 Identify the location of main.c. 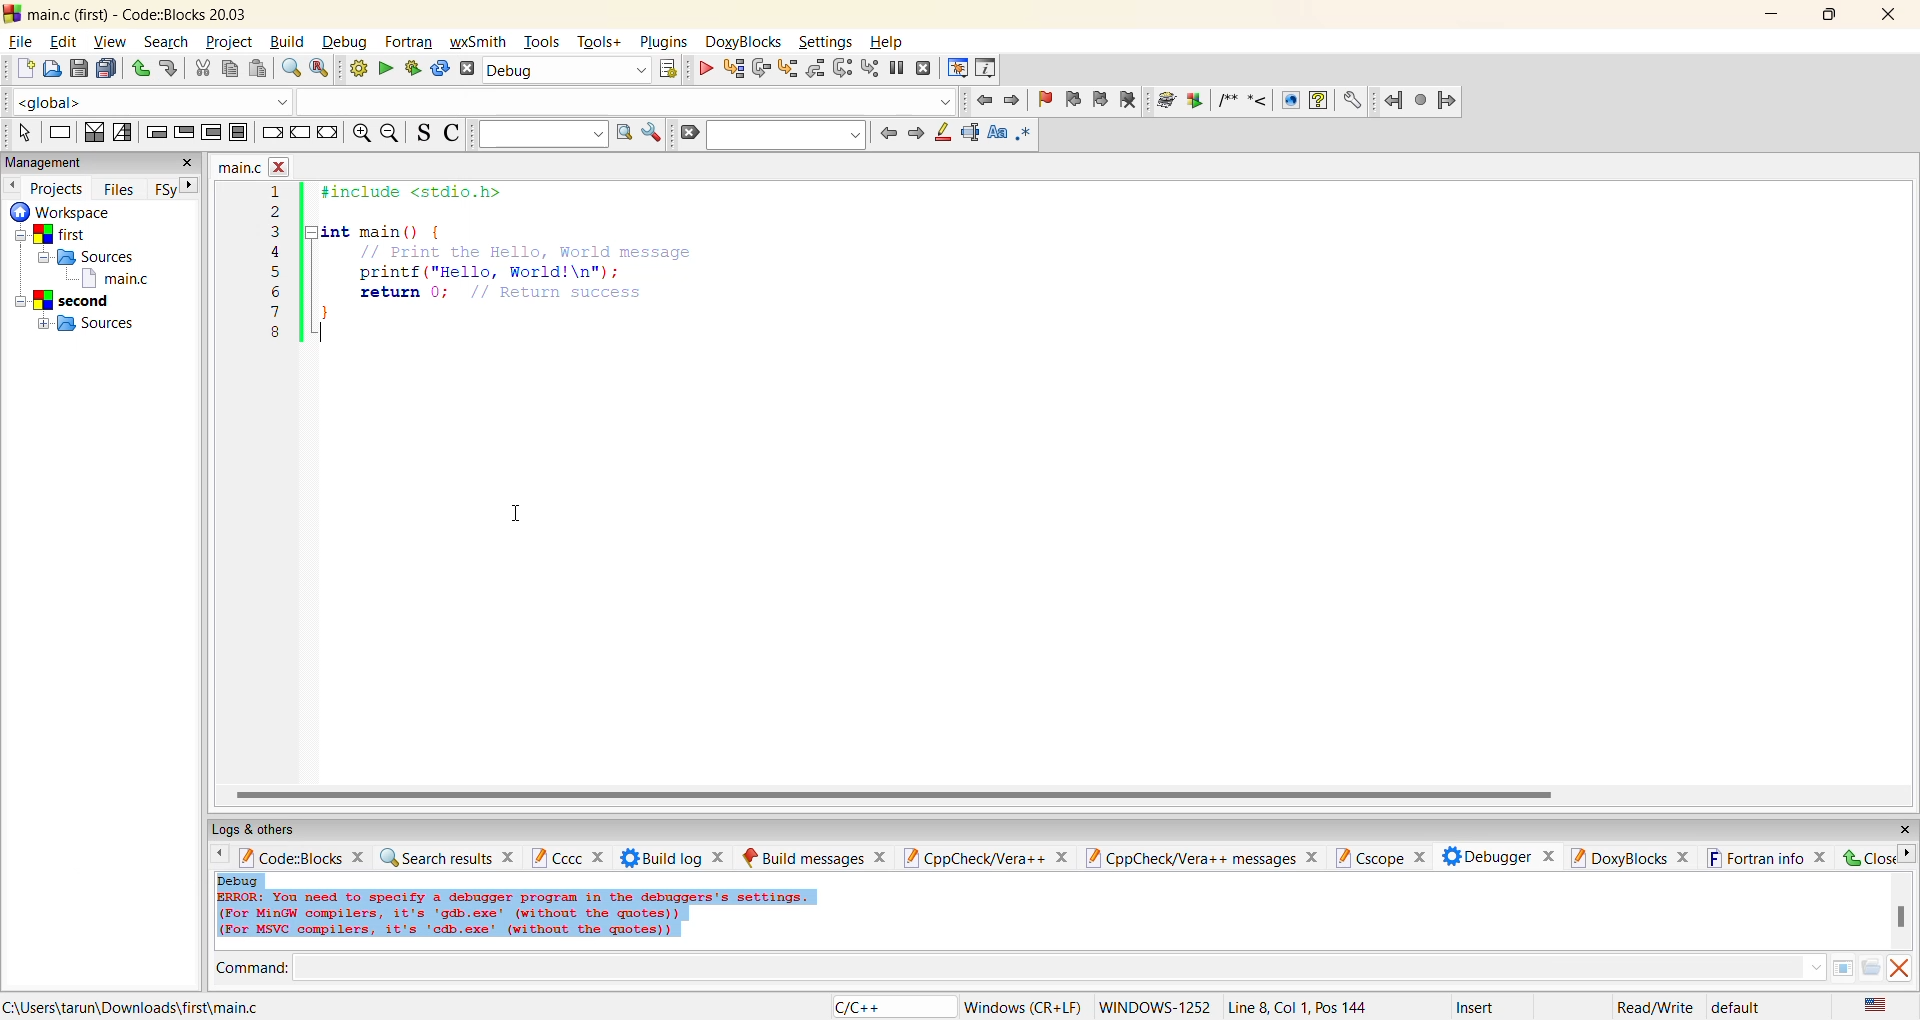
(119, 279).